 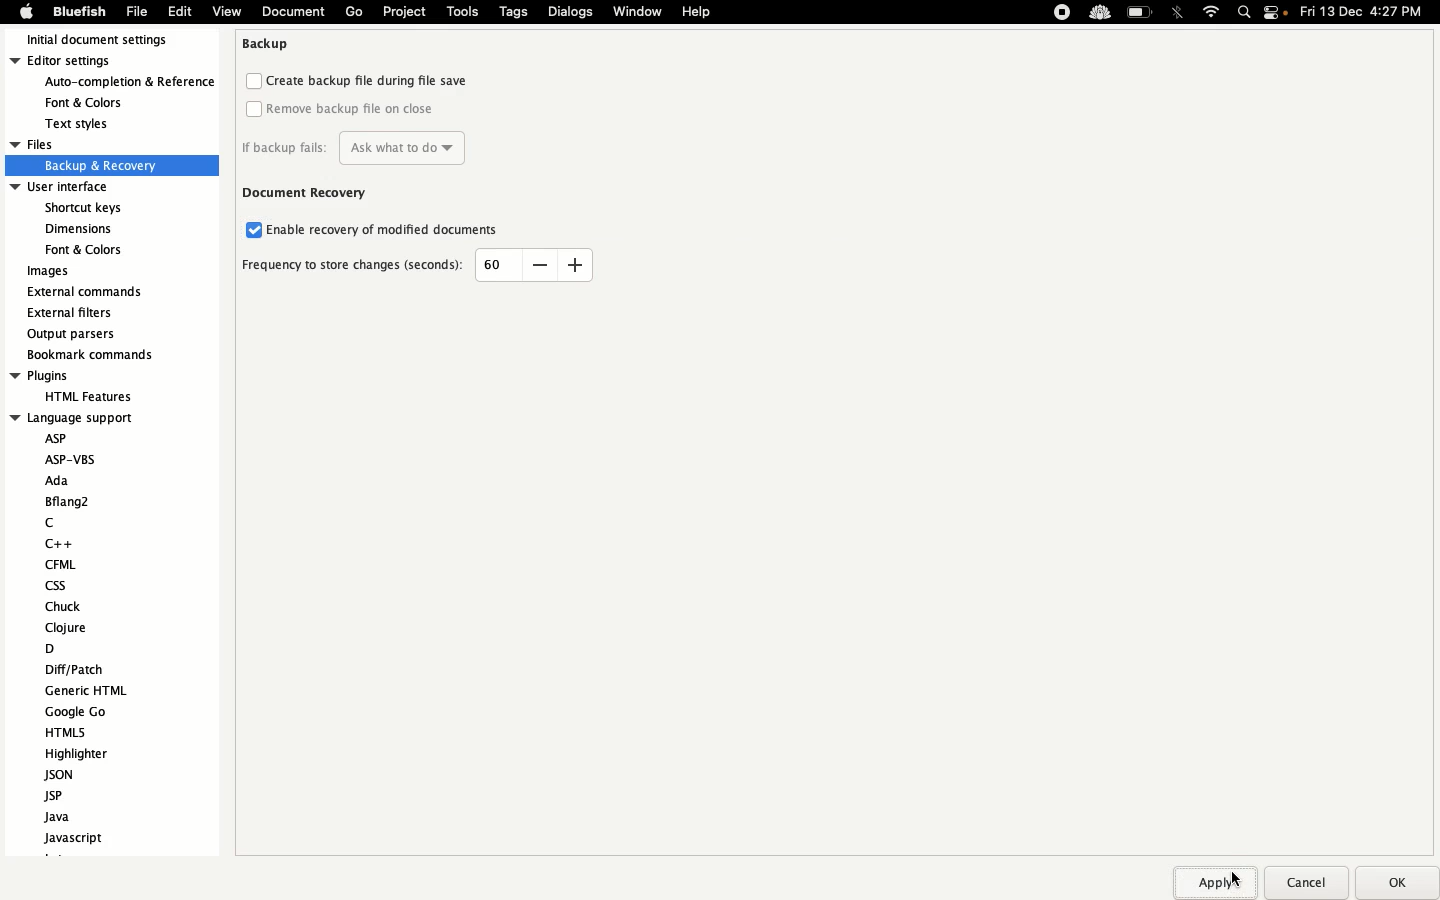 What do you see at coordinates (77, 316) in the screenshot?
I see `External filters` at bounding box center [77, 316].